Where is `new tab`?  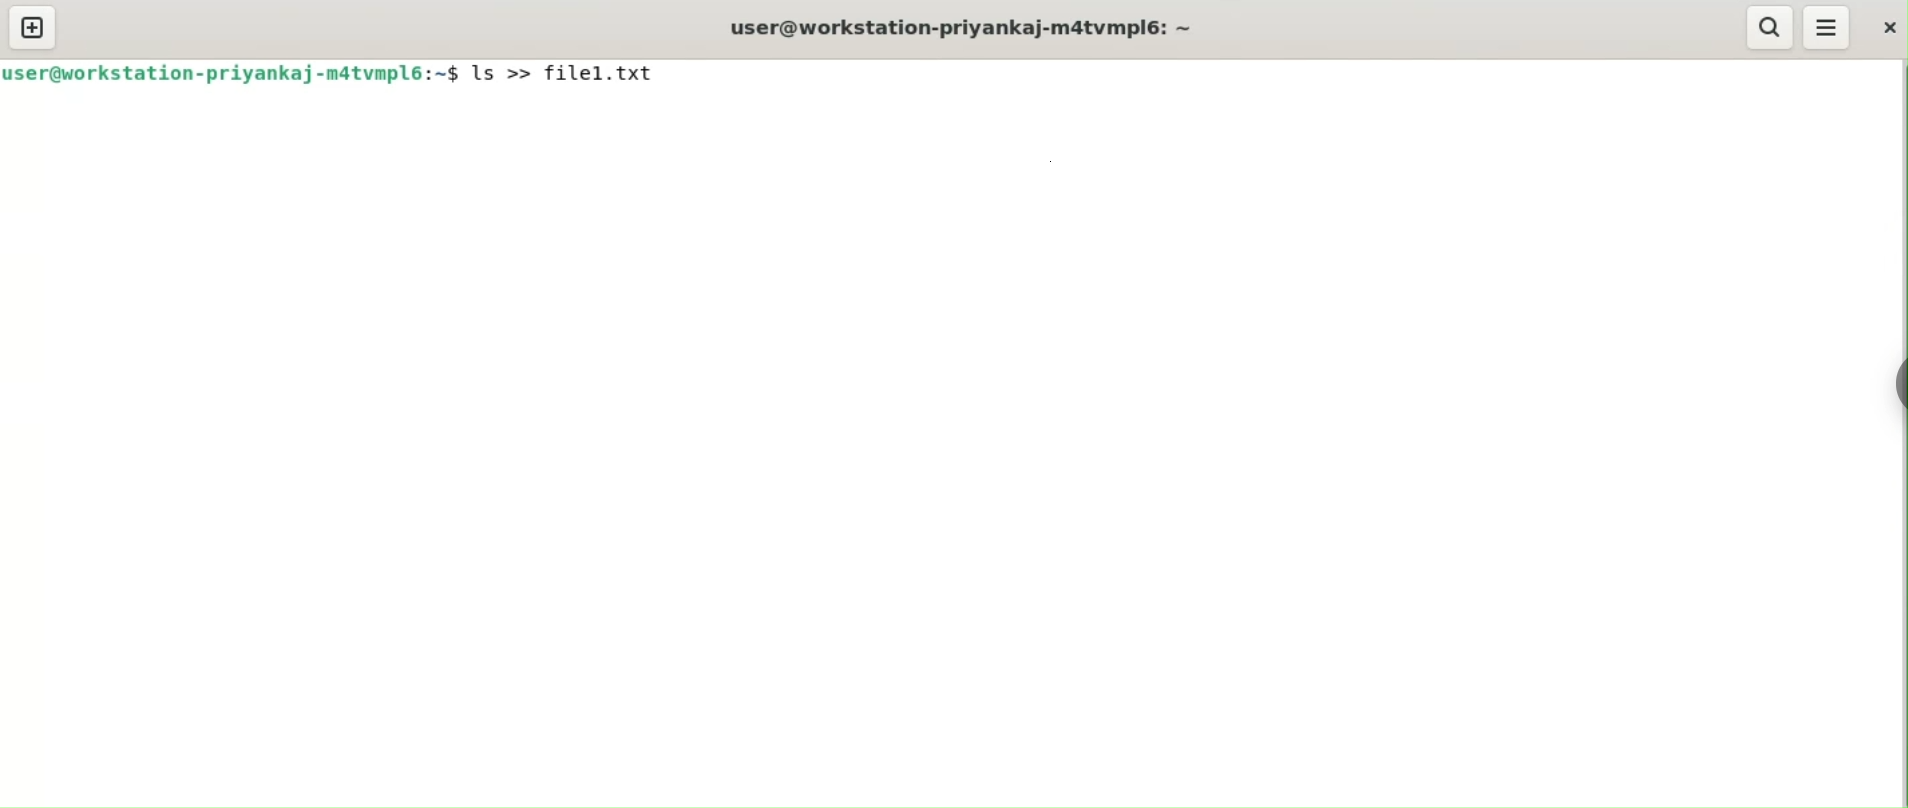
new tab is located at coordinates (33, 27).